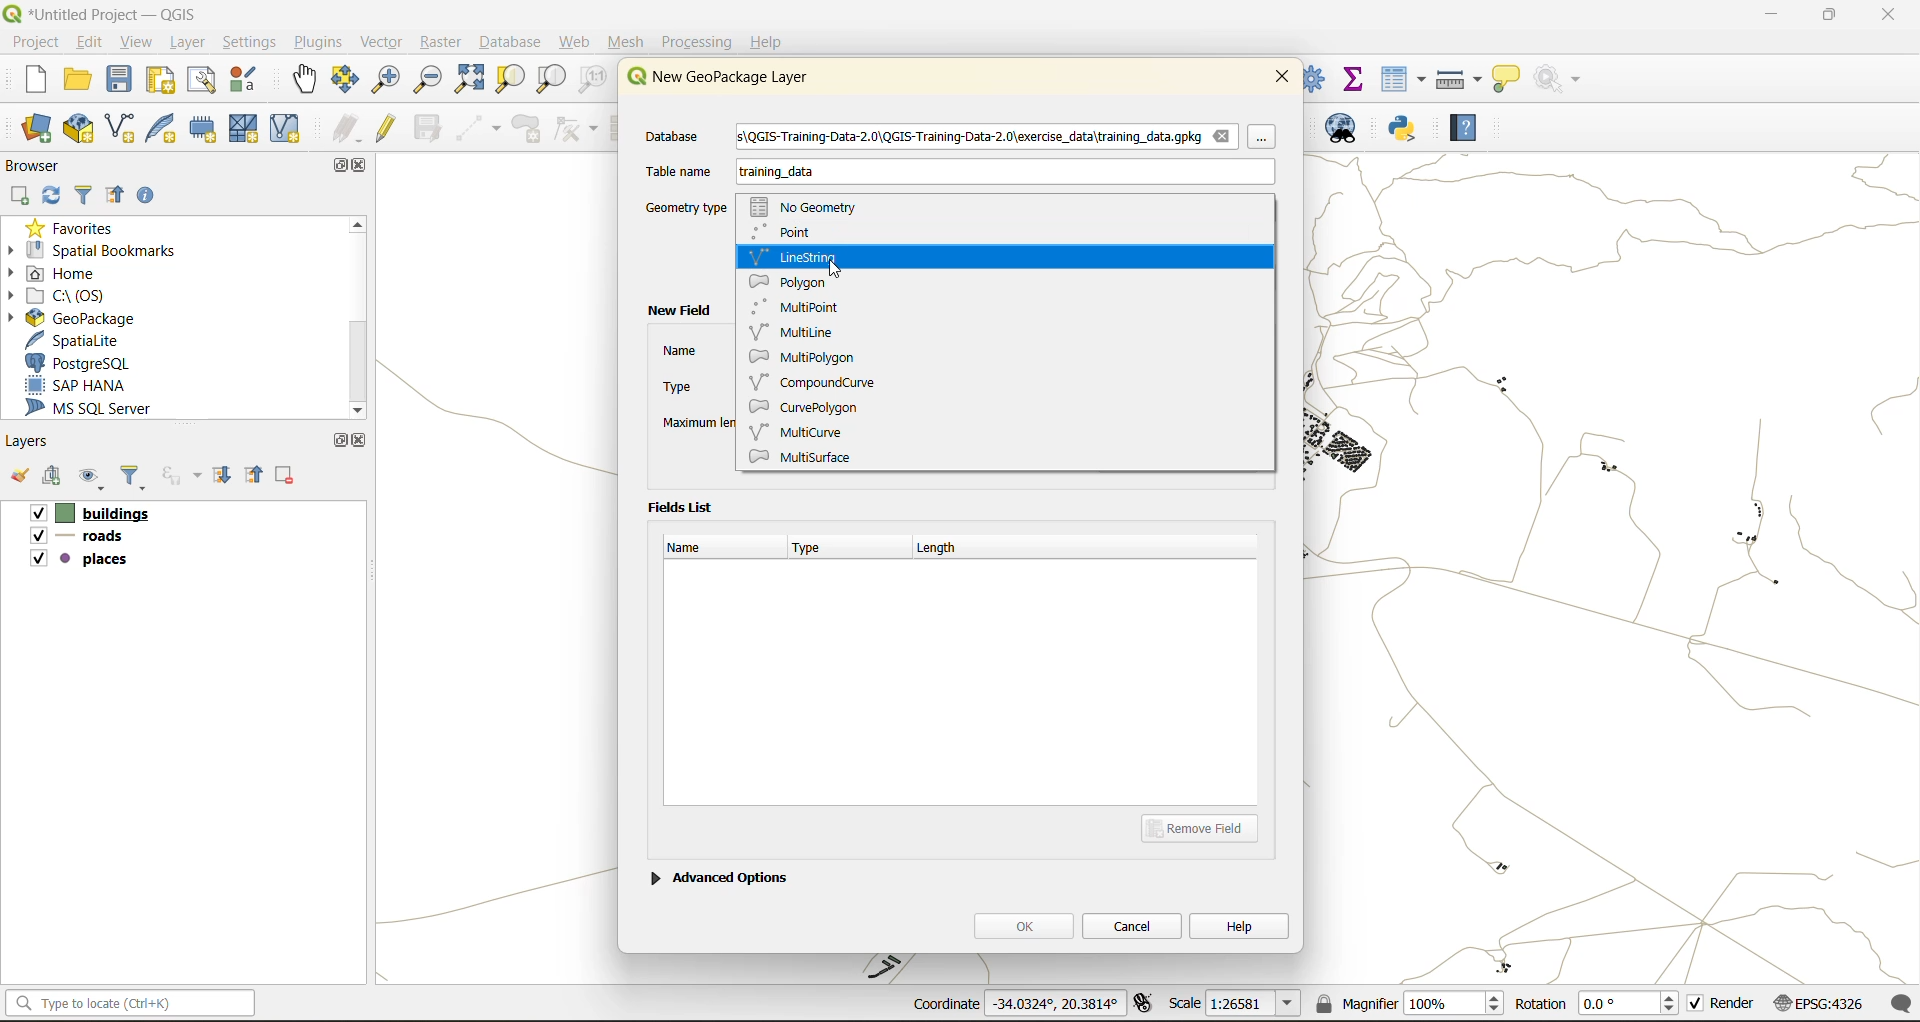 The width and height of the screenshot is (1920, 1022). Describe the element at coordinates (808, 409) in the screenshot. I see `curve polygon` at that location.